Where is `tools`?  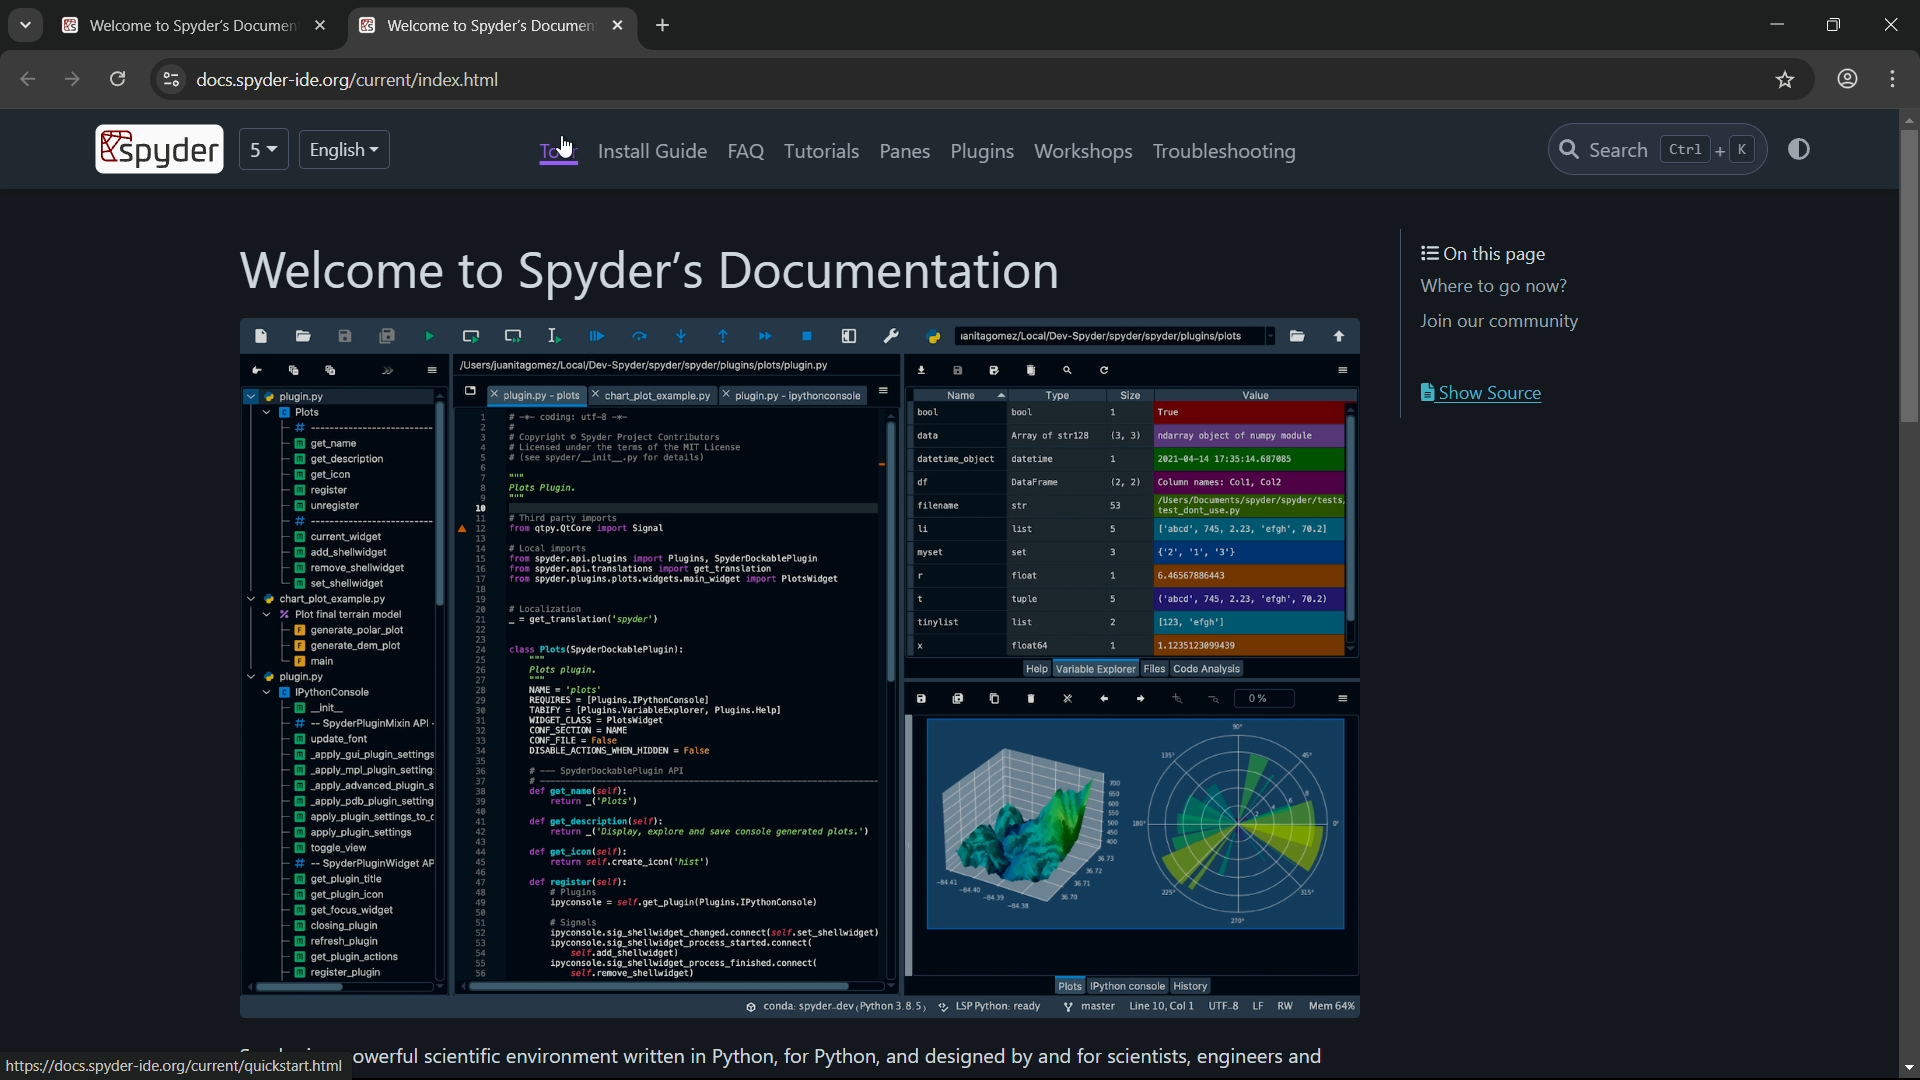
tools is located at coordinates (556, 151).